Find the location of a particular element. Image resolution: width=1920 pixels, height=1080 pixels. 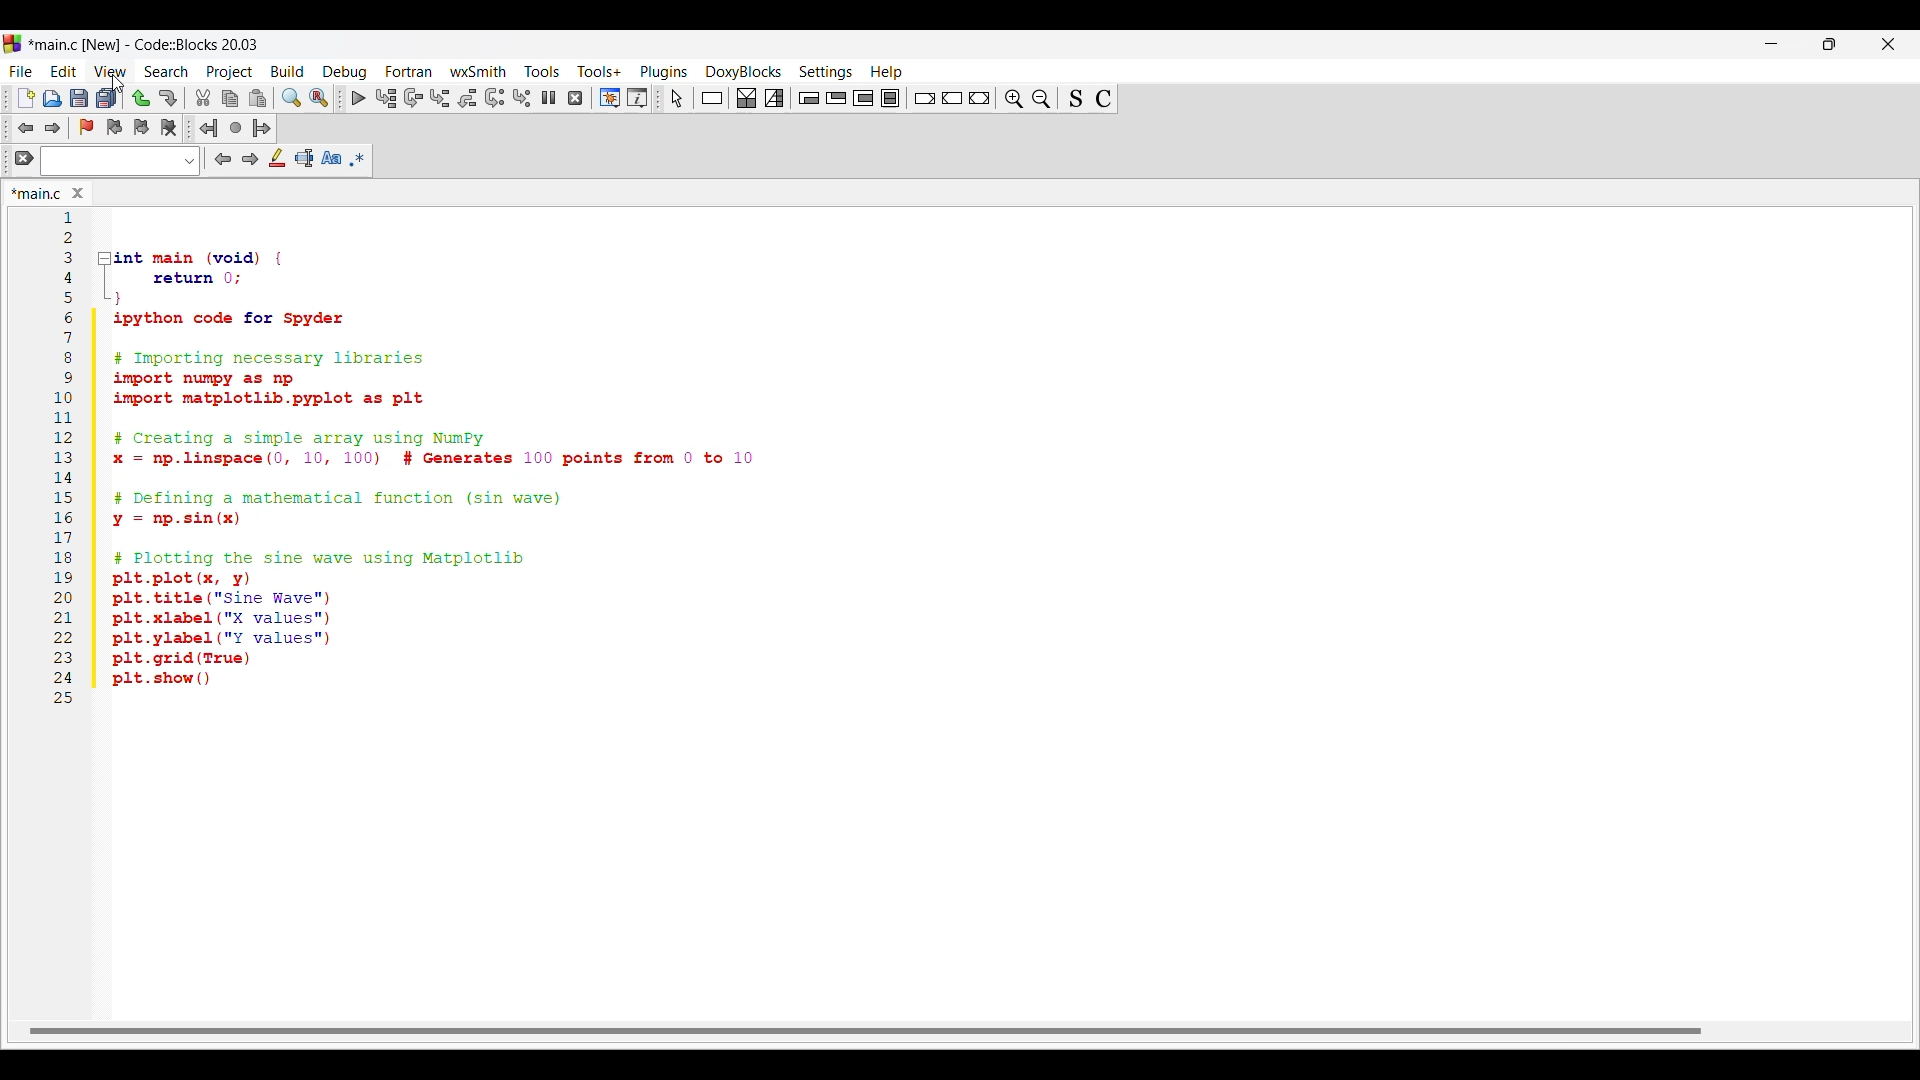

Tools+ menu is located at coordinates (600, 71).